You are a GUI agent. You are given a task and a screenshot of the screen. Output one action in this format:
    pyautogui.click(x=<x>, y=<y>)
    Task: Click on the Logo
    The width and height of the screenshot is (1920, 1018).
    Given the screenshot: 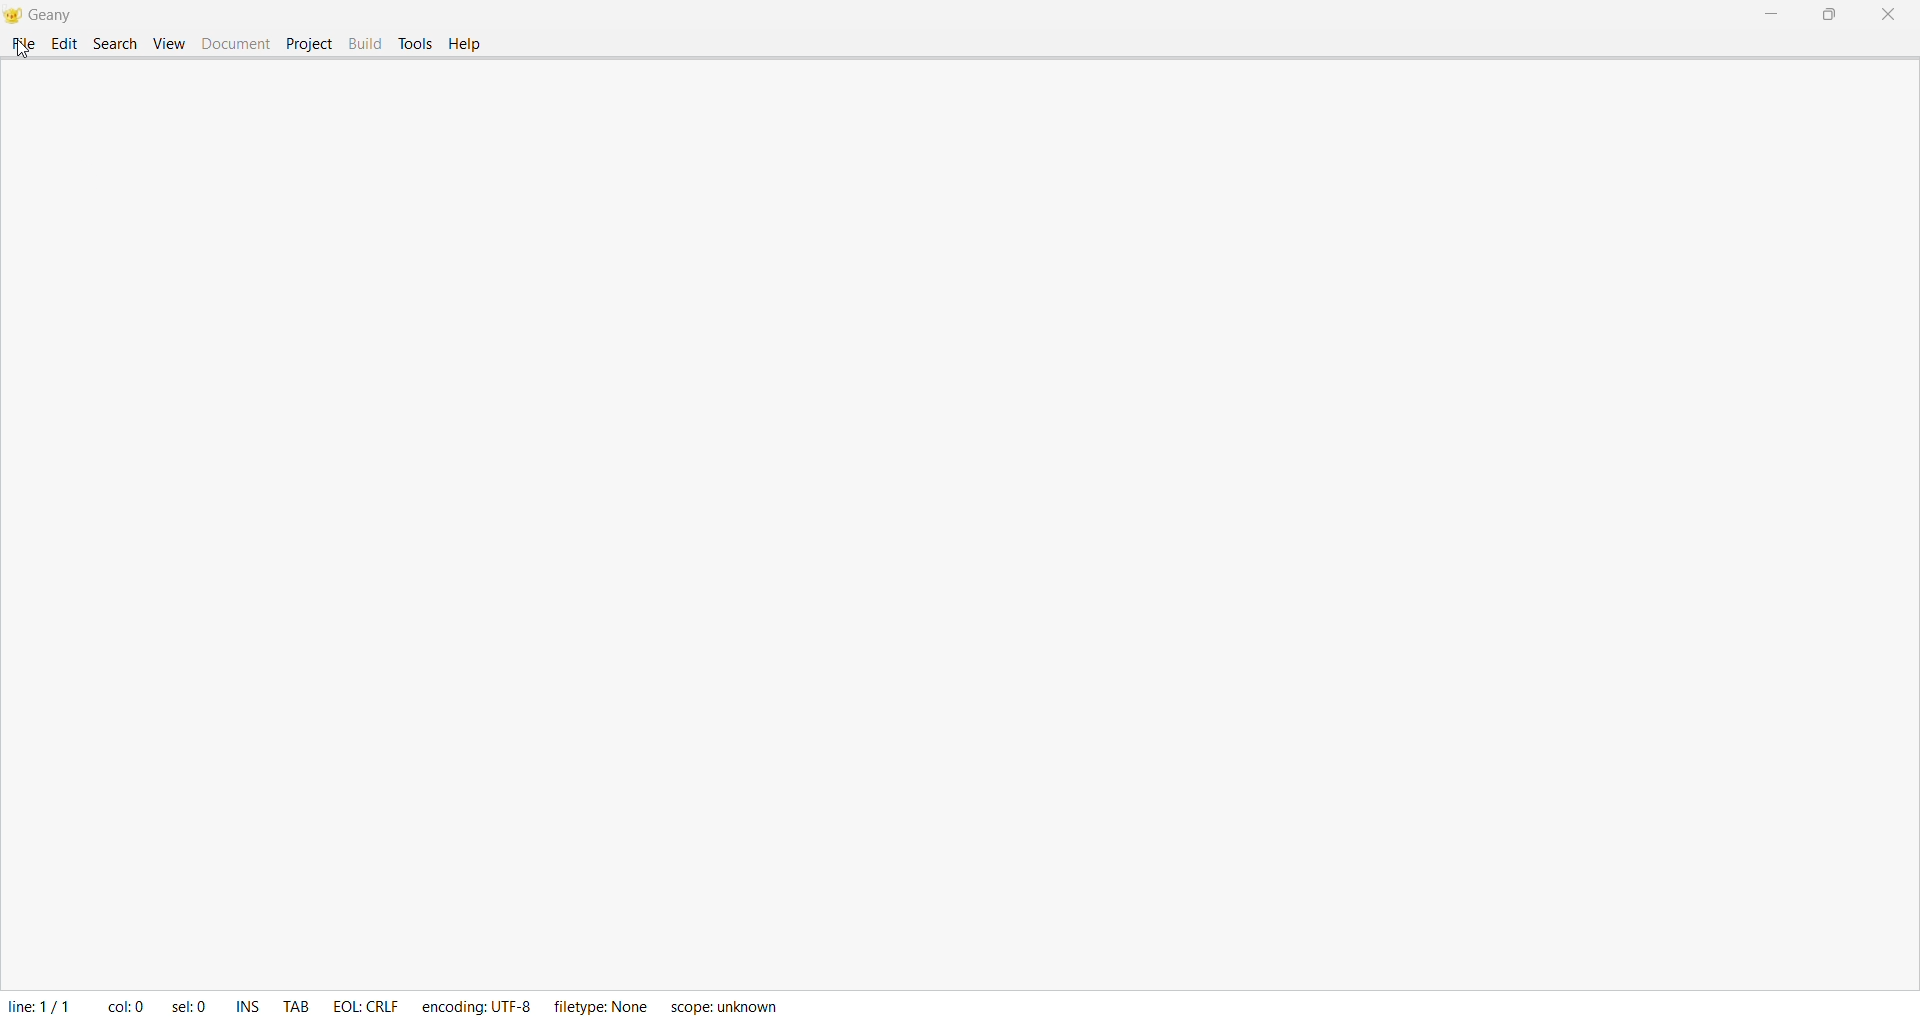 What is the action you would take?
    pyautogui.click(x=15, y=17)
    